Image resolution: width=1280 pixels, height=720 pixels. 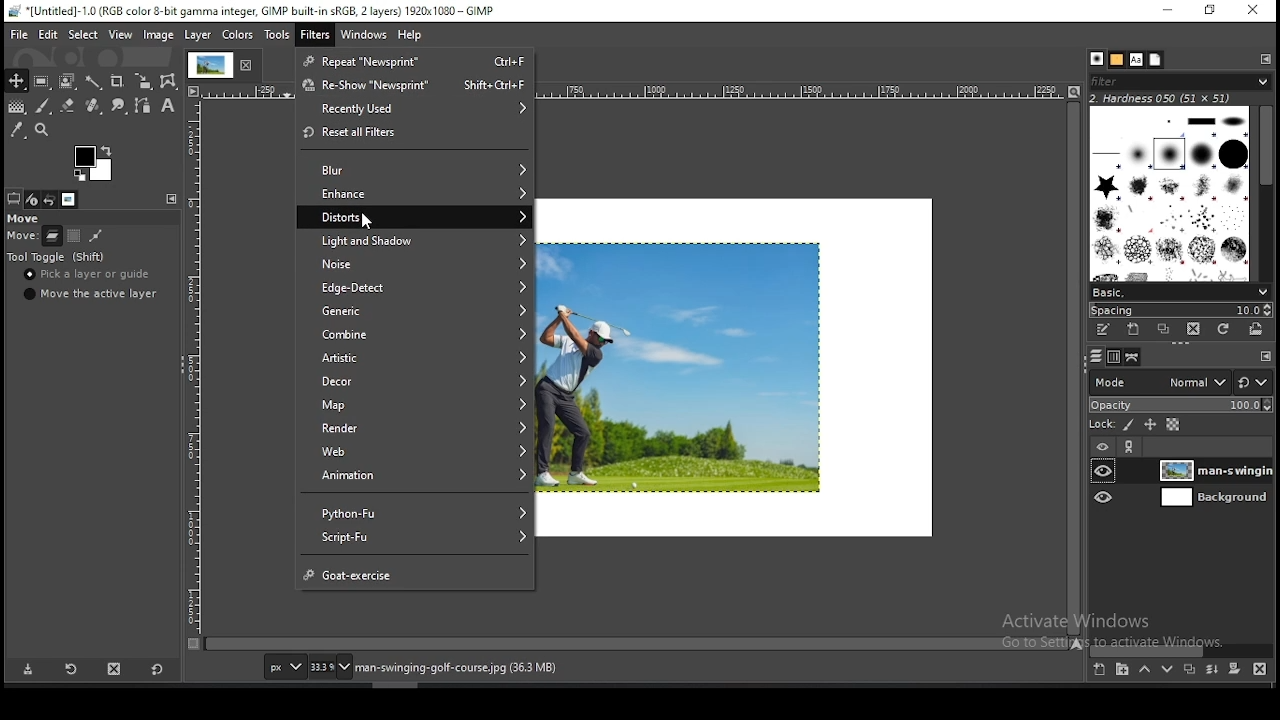 I want to click on delete brush, so click(x=1193, y=329).